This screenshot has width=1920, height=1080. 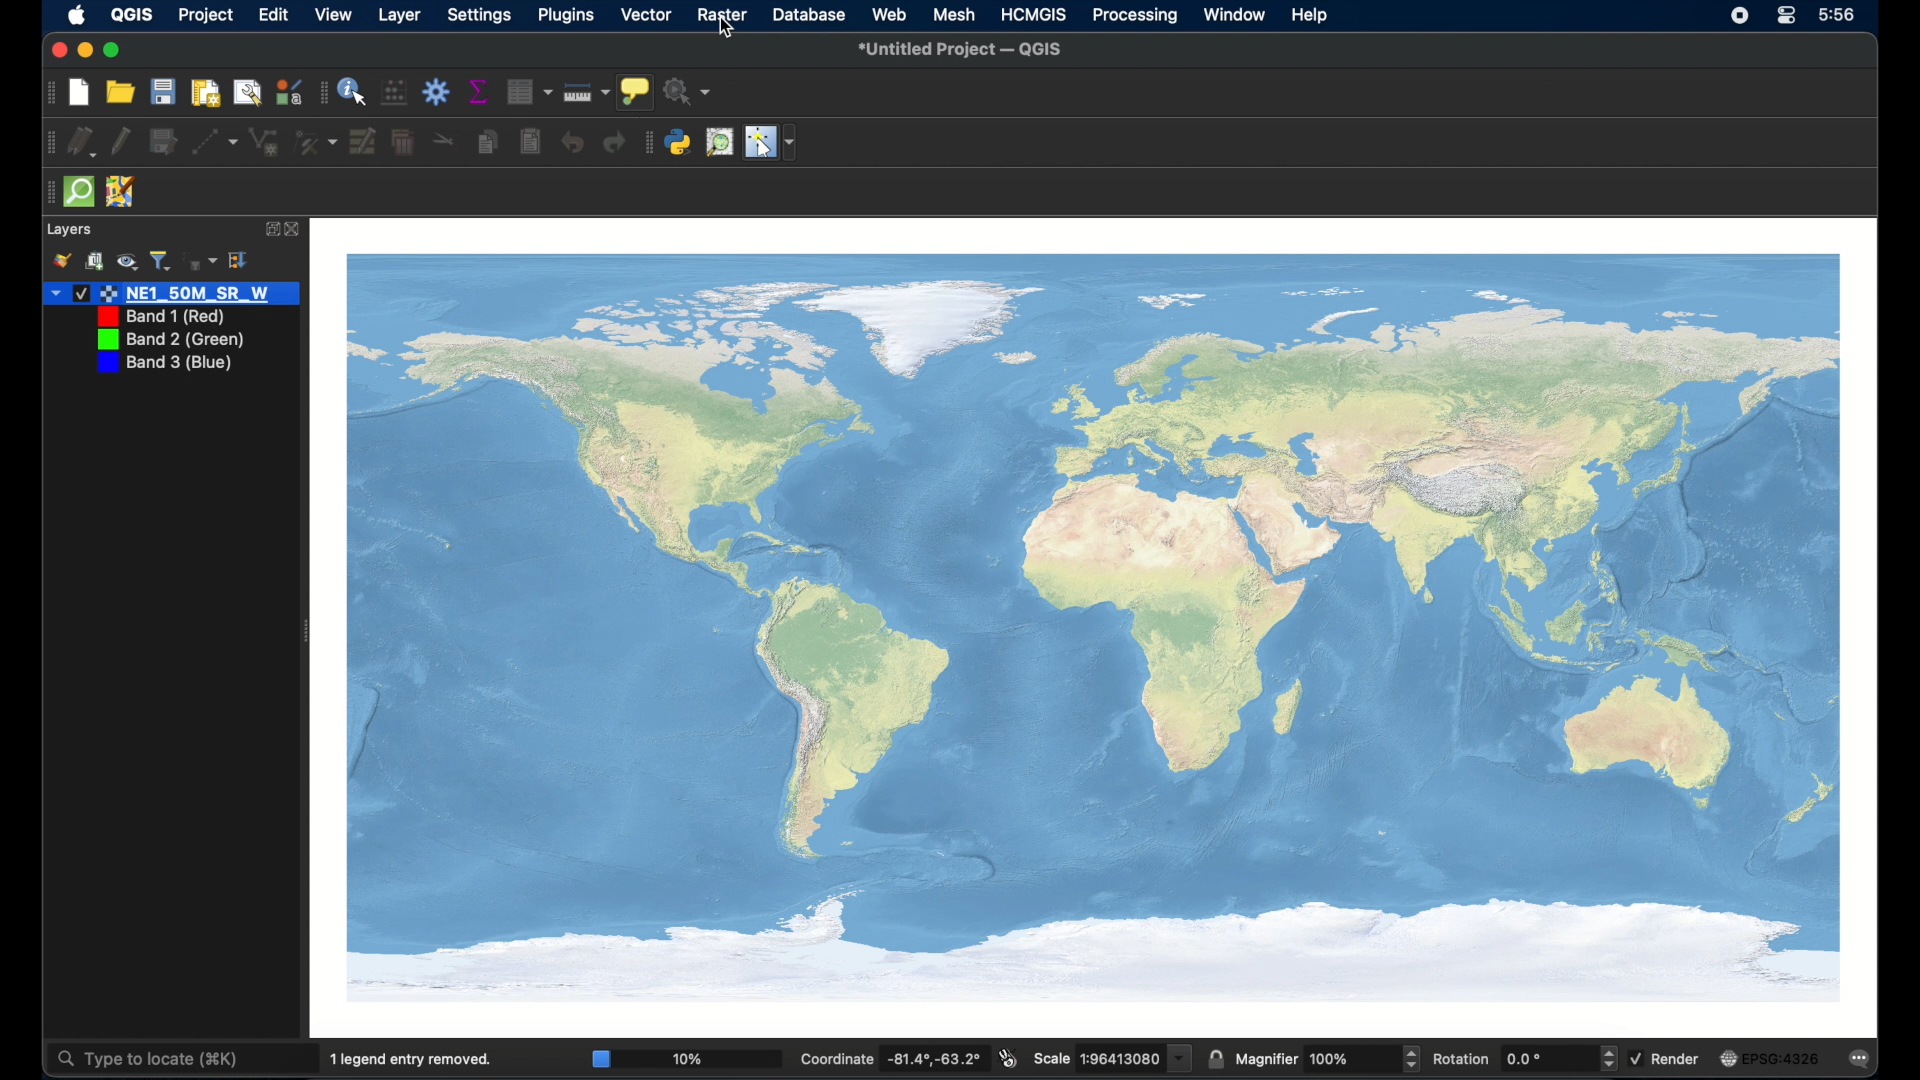 I want to click on expand , so click(x=270, y=229).